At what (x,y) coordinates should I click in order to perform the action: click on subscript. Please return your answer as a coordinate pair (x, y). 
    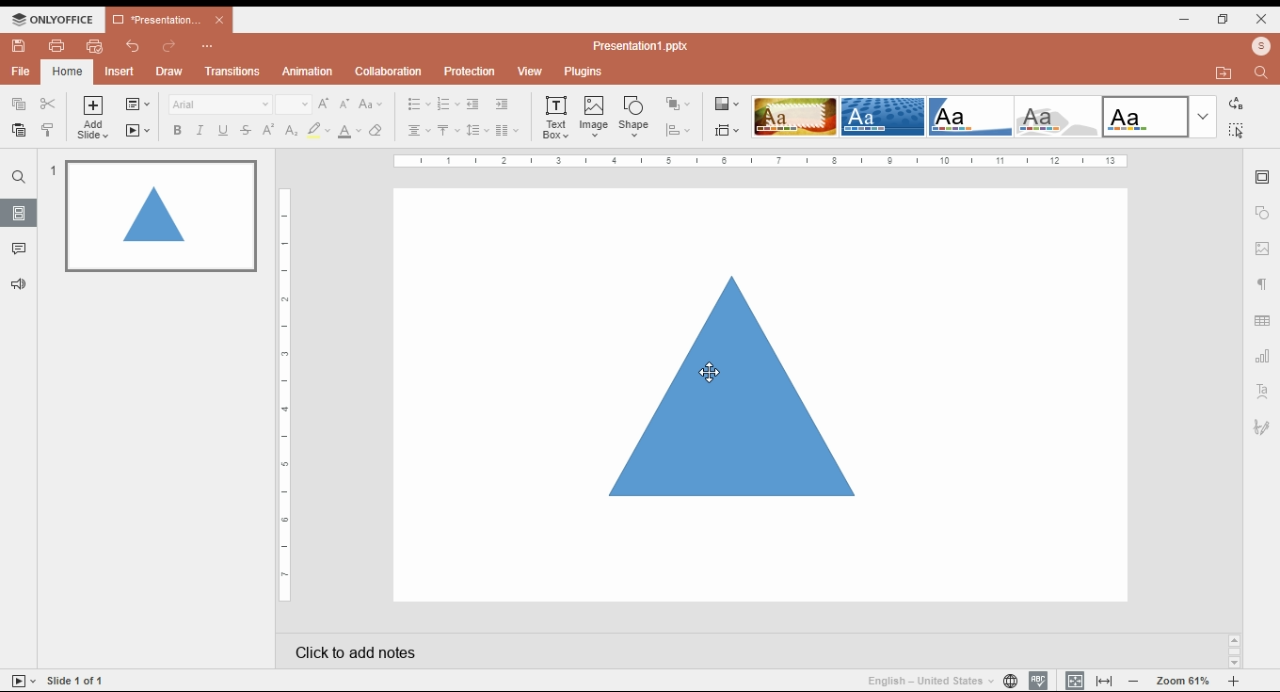
    Looking at the image, I should click on (290, 130).